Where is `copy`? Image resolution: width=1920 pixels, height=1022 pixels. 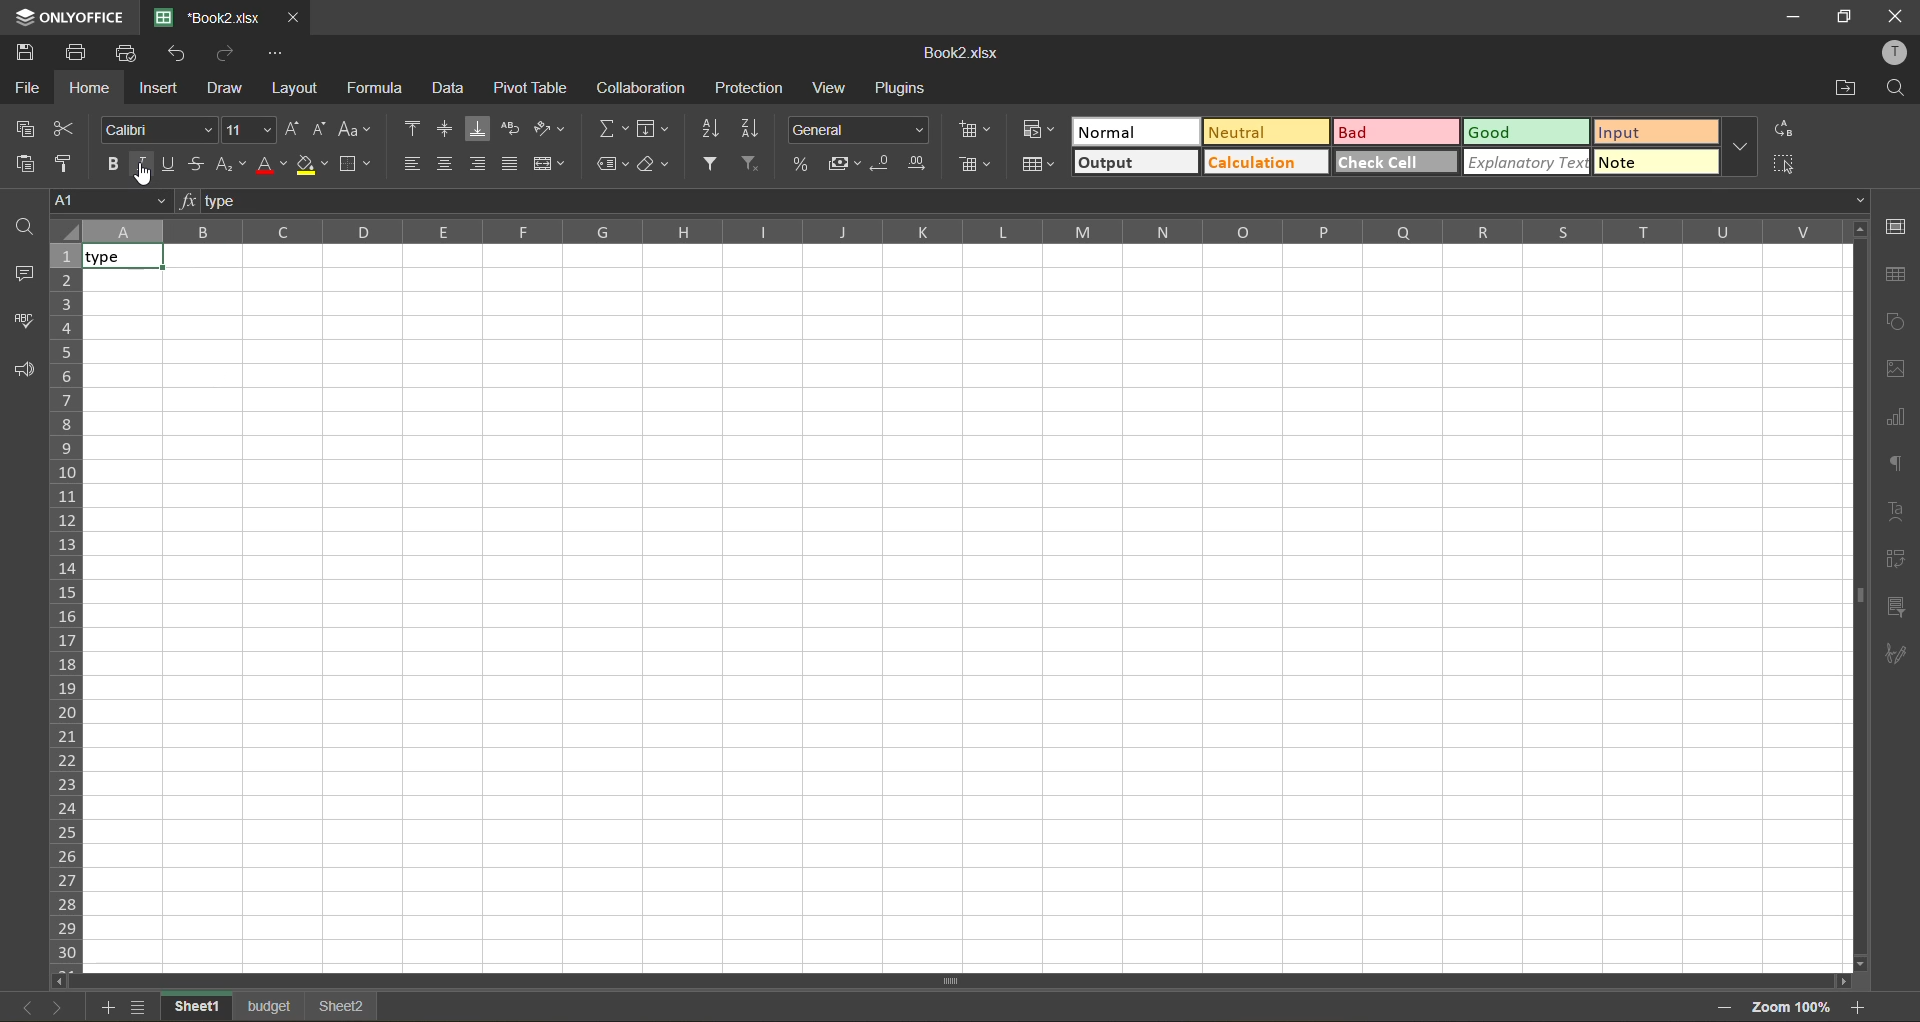
copy is located at coordinates (27, 126).